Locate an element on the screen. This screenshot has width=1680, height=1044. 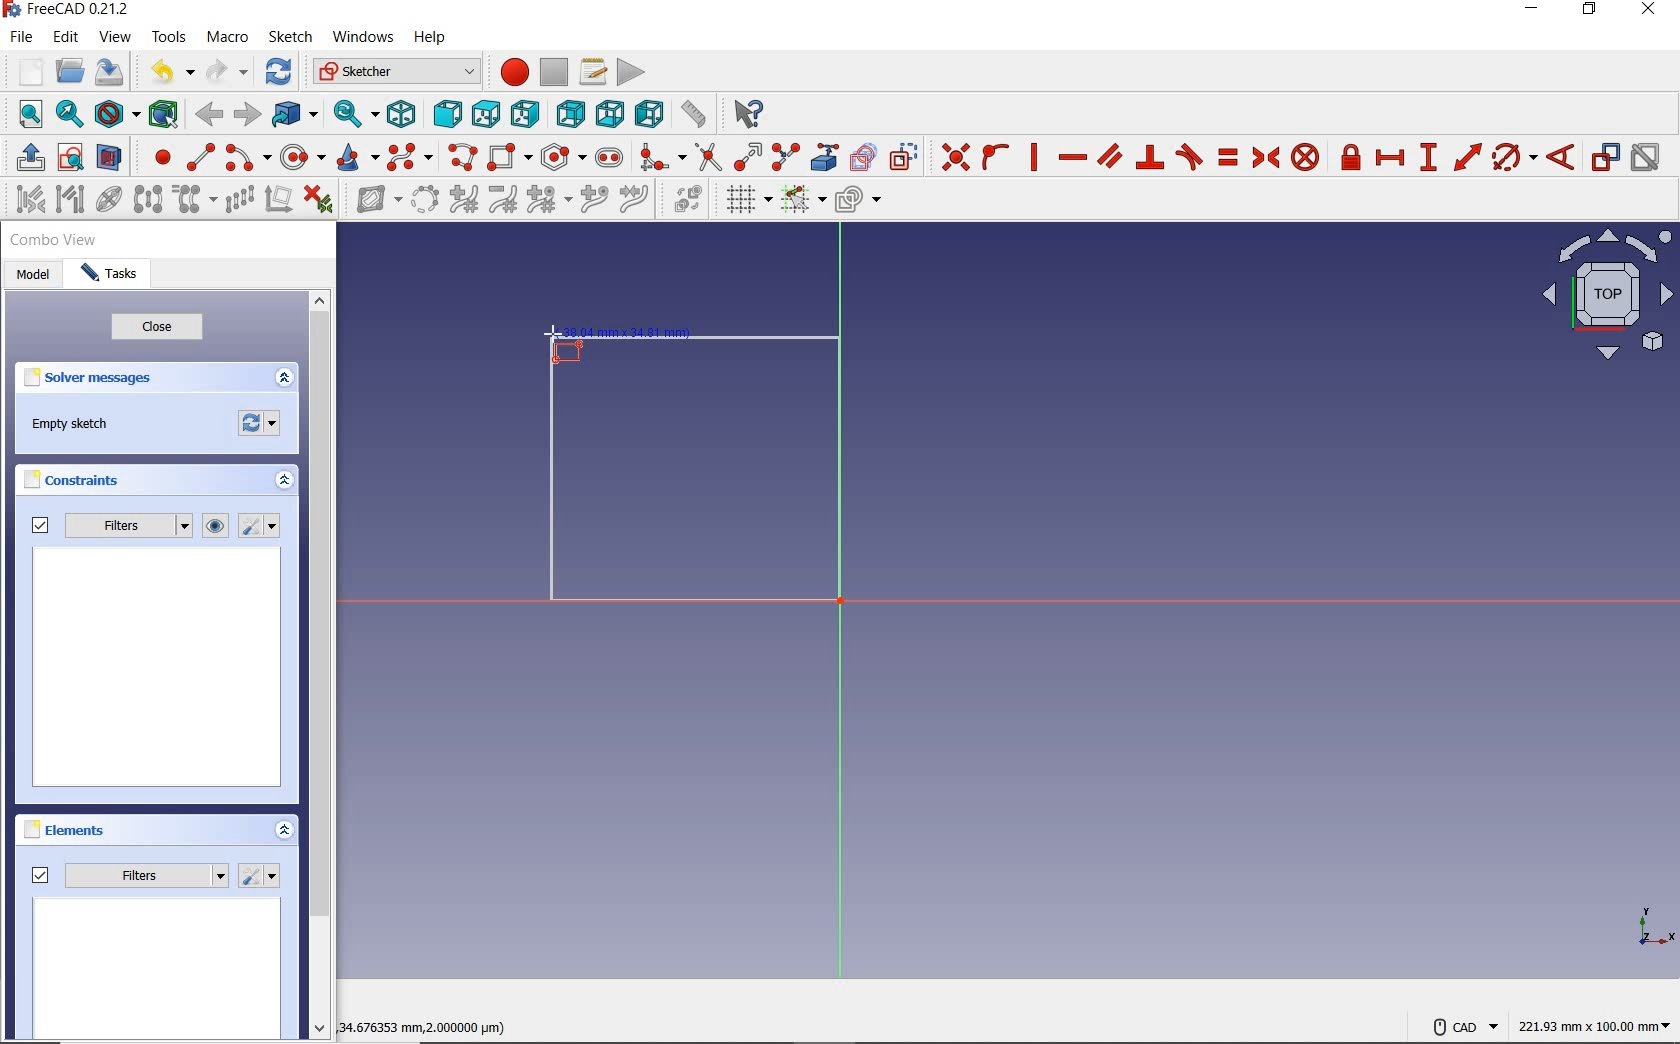
edit is located at coordinates (69, 37).